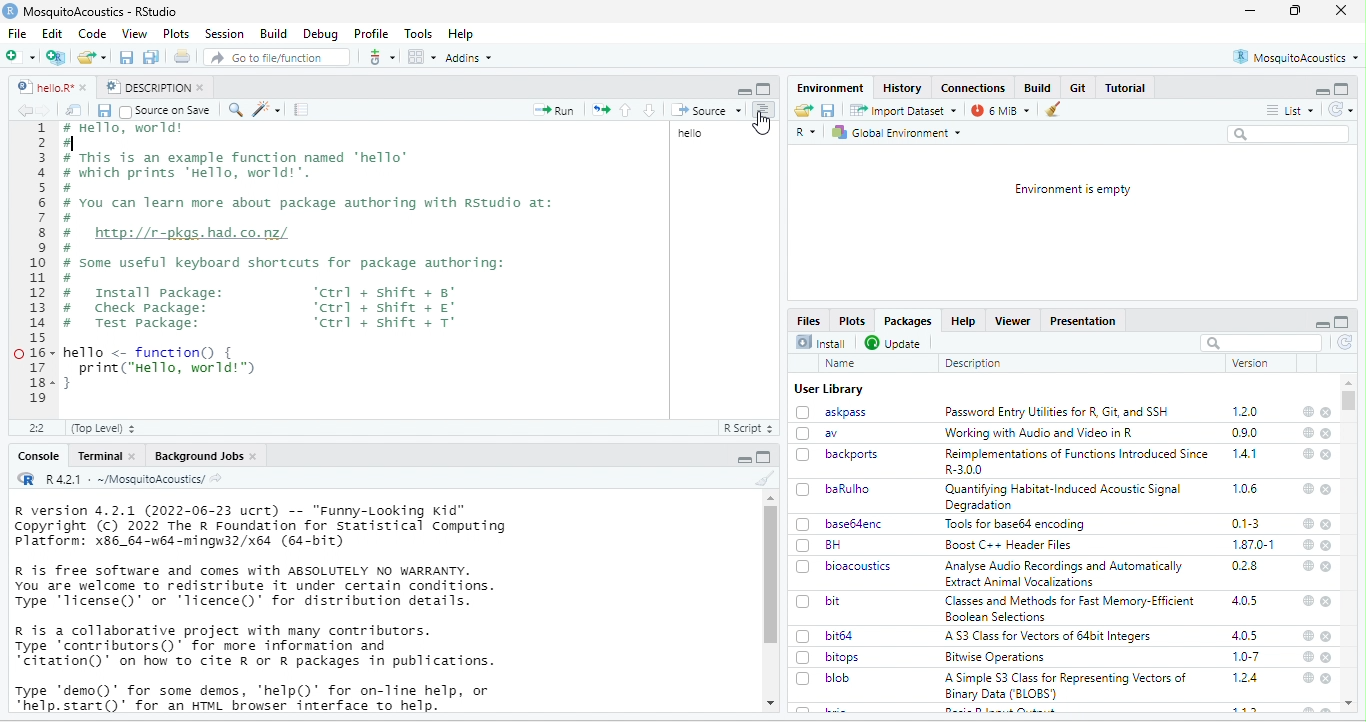  I want to click on close, so click(1326, 601).